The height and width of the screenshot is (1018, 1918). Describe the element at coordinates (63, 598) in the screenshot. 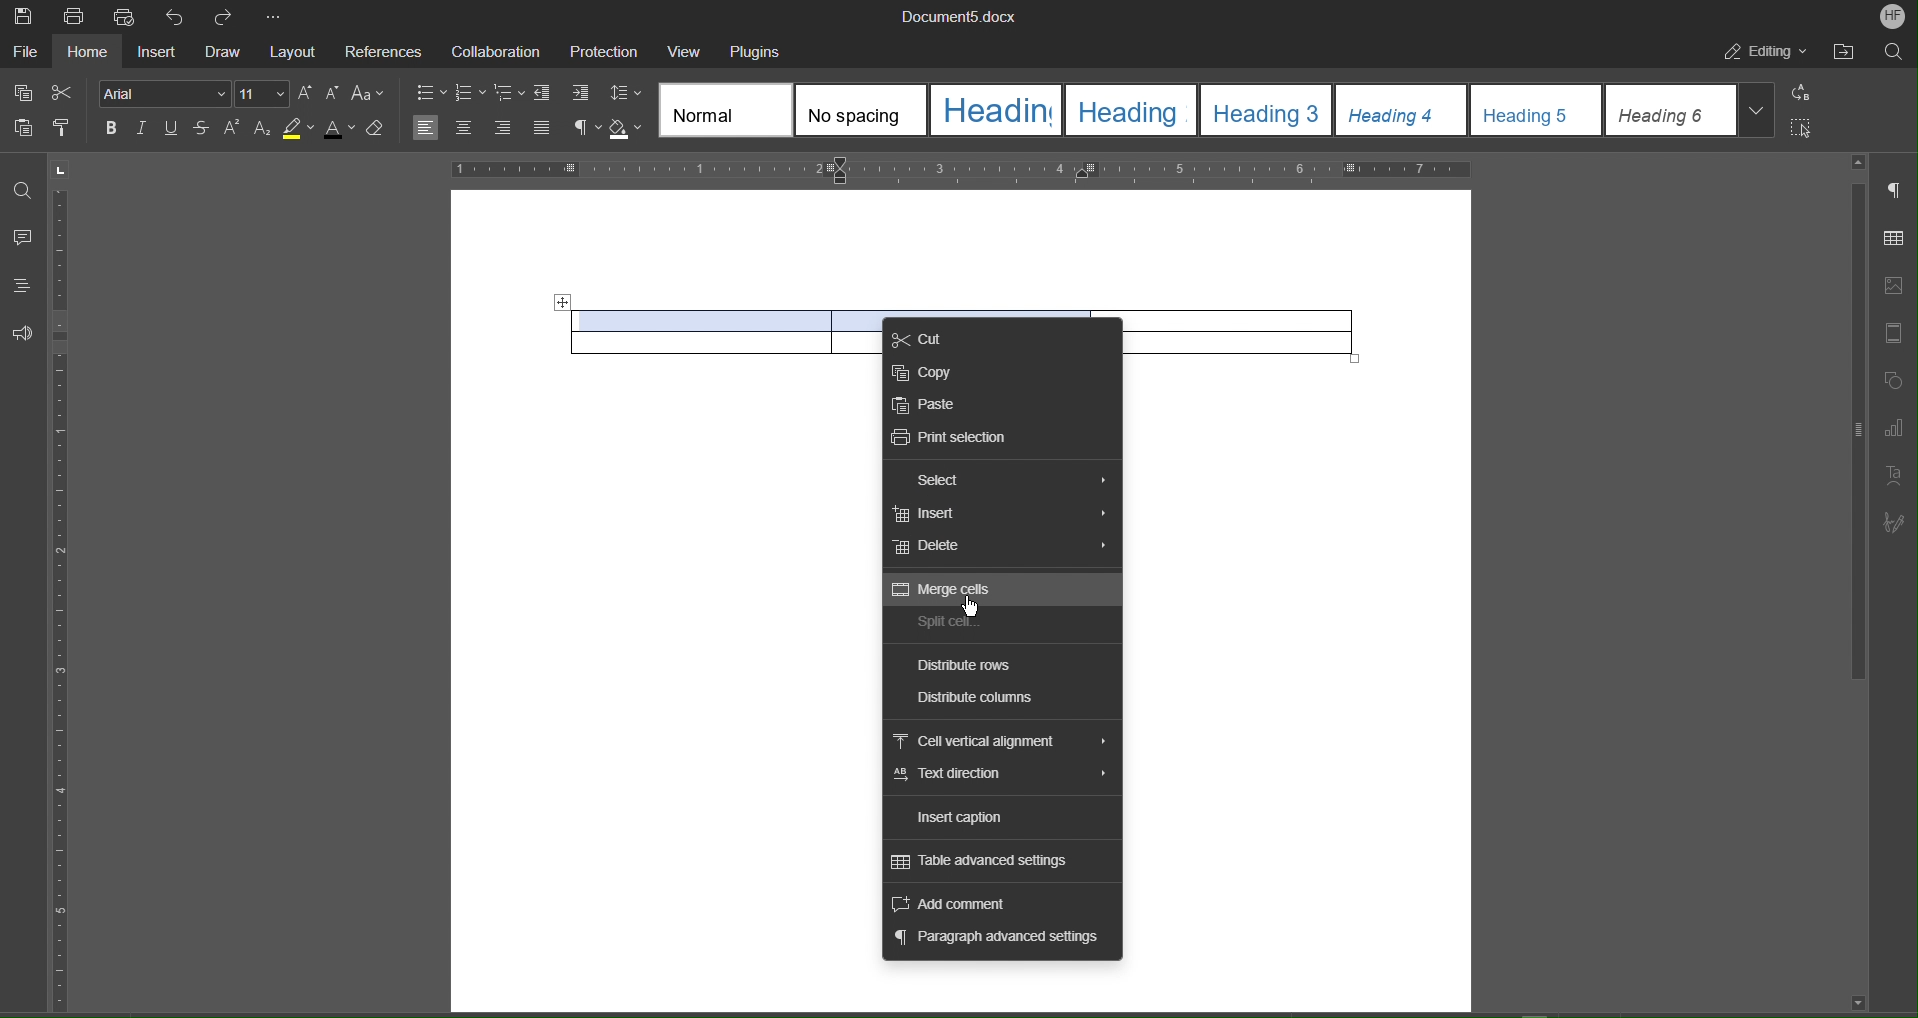

I see `Vertical Ruler` at that location.